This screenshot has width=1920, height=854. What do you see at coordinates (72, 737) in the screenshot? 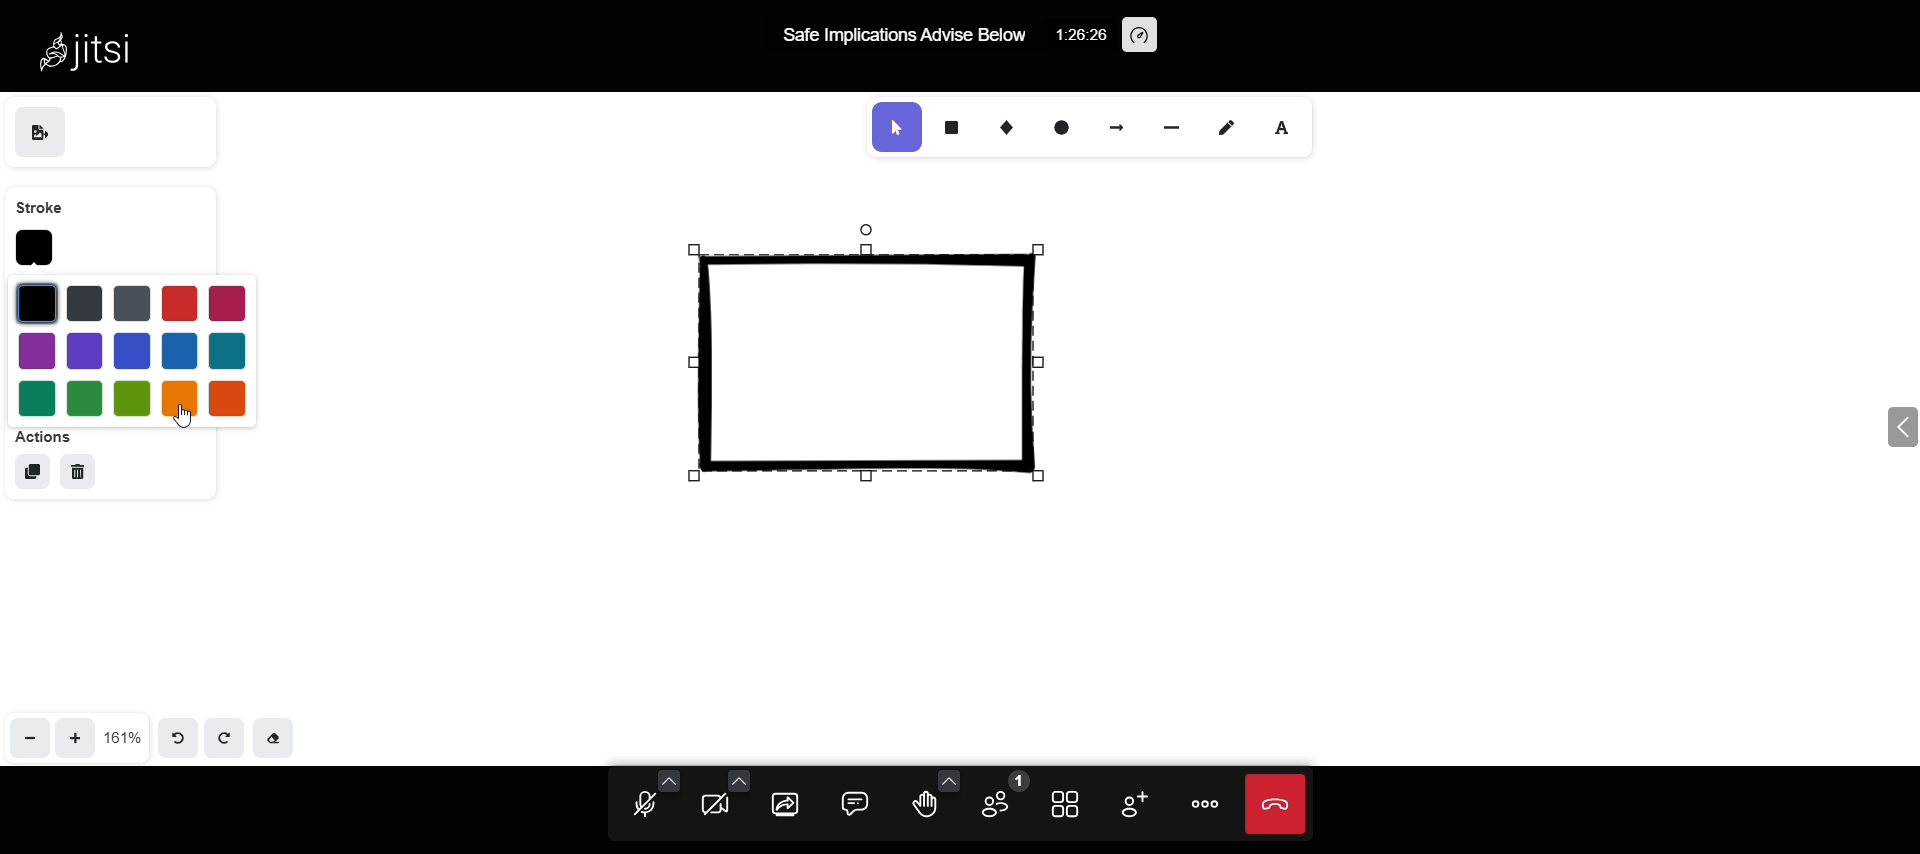
I see `zoom in` at bounding box center [72, 737].